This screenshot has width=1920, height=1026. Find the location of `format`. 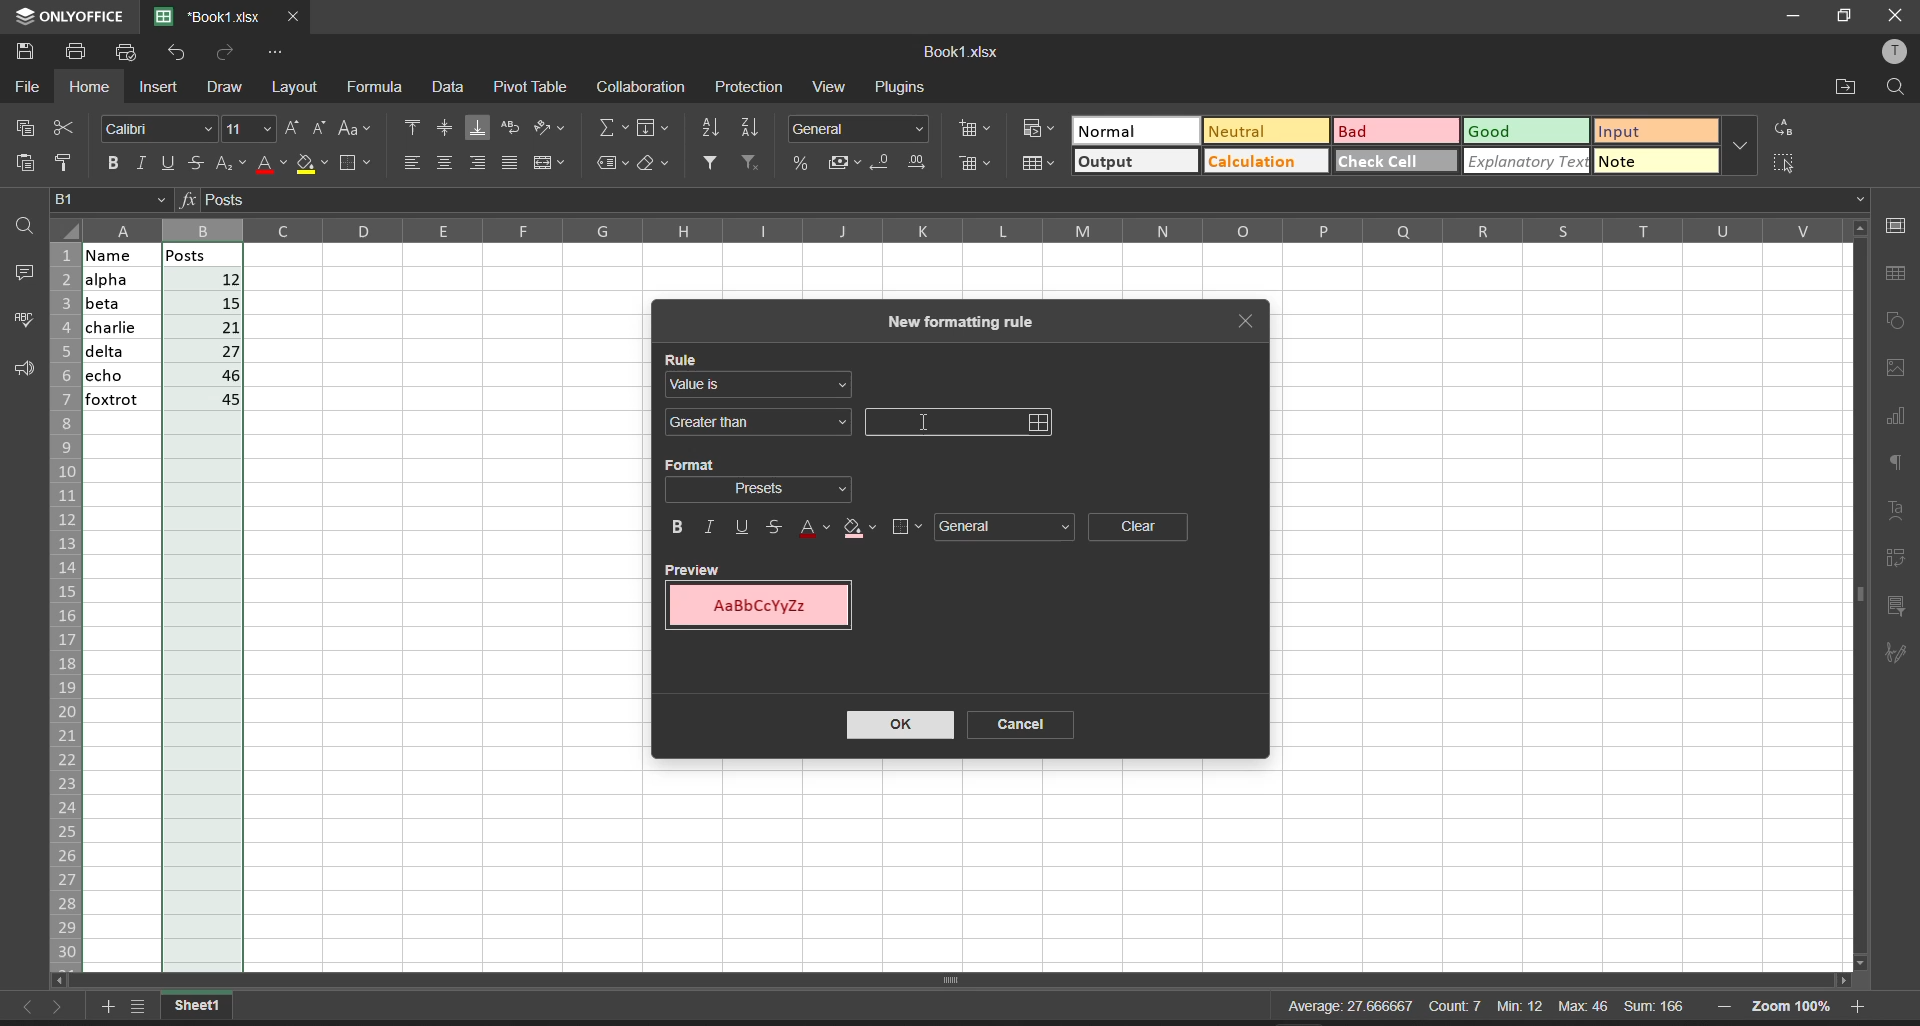

format is located at coordinates (688, 465).